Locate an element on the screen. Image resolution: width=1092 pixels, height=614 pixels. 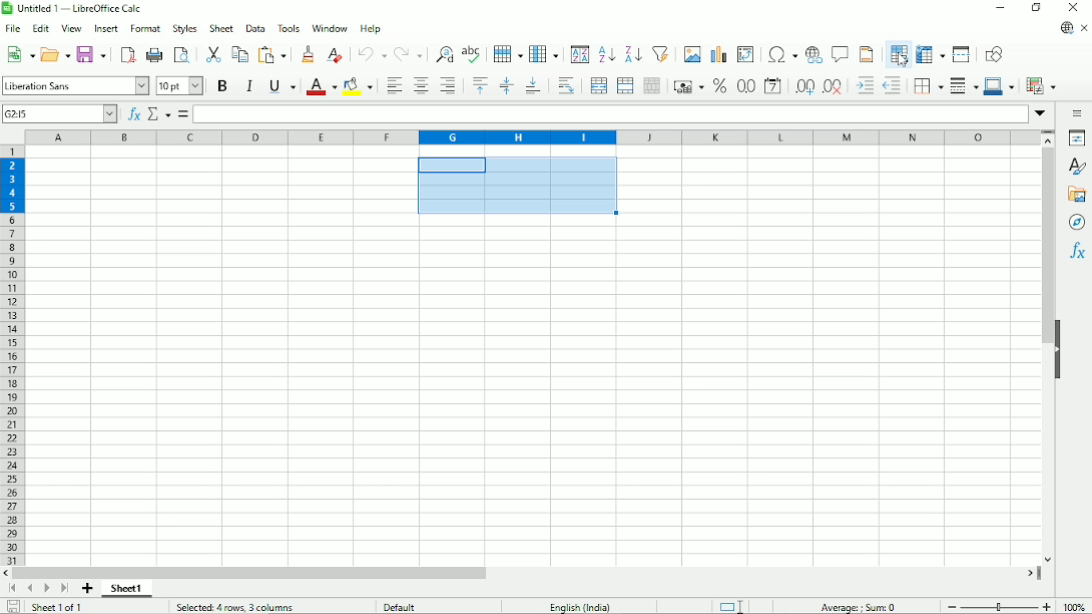
Increase indent is located at coordinates (863, 87).